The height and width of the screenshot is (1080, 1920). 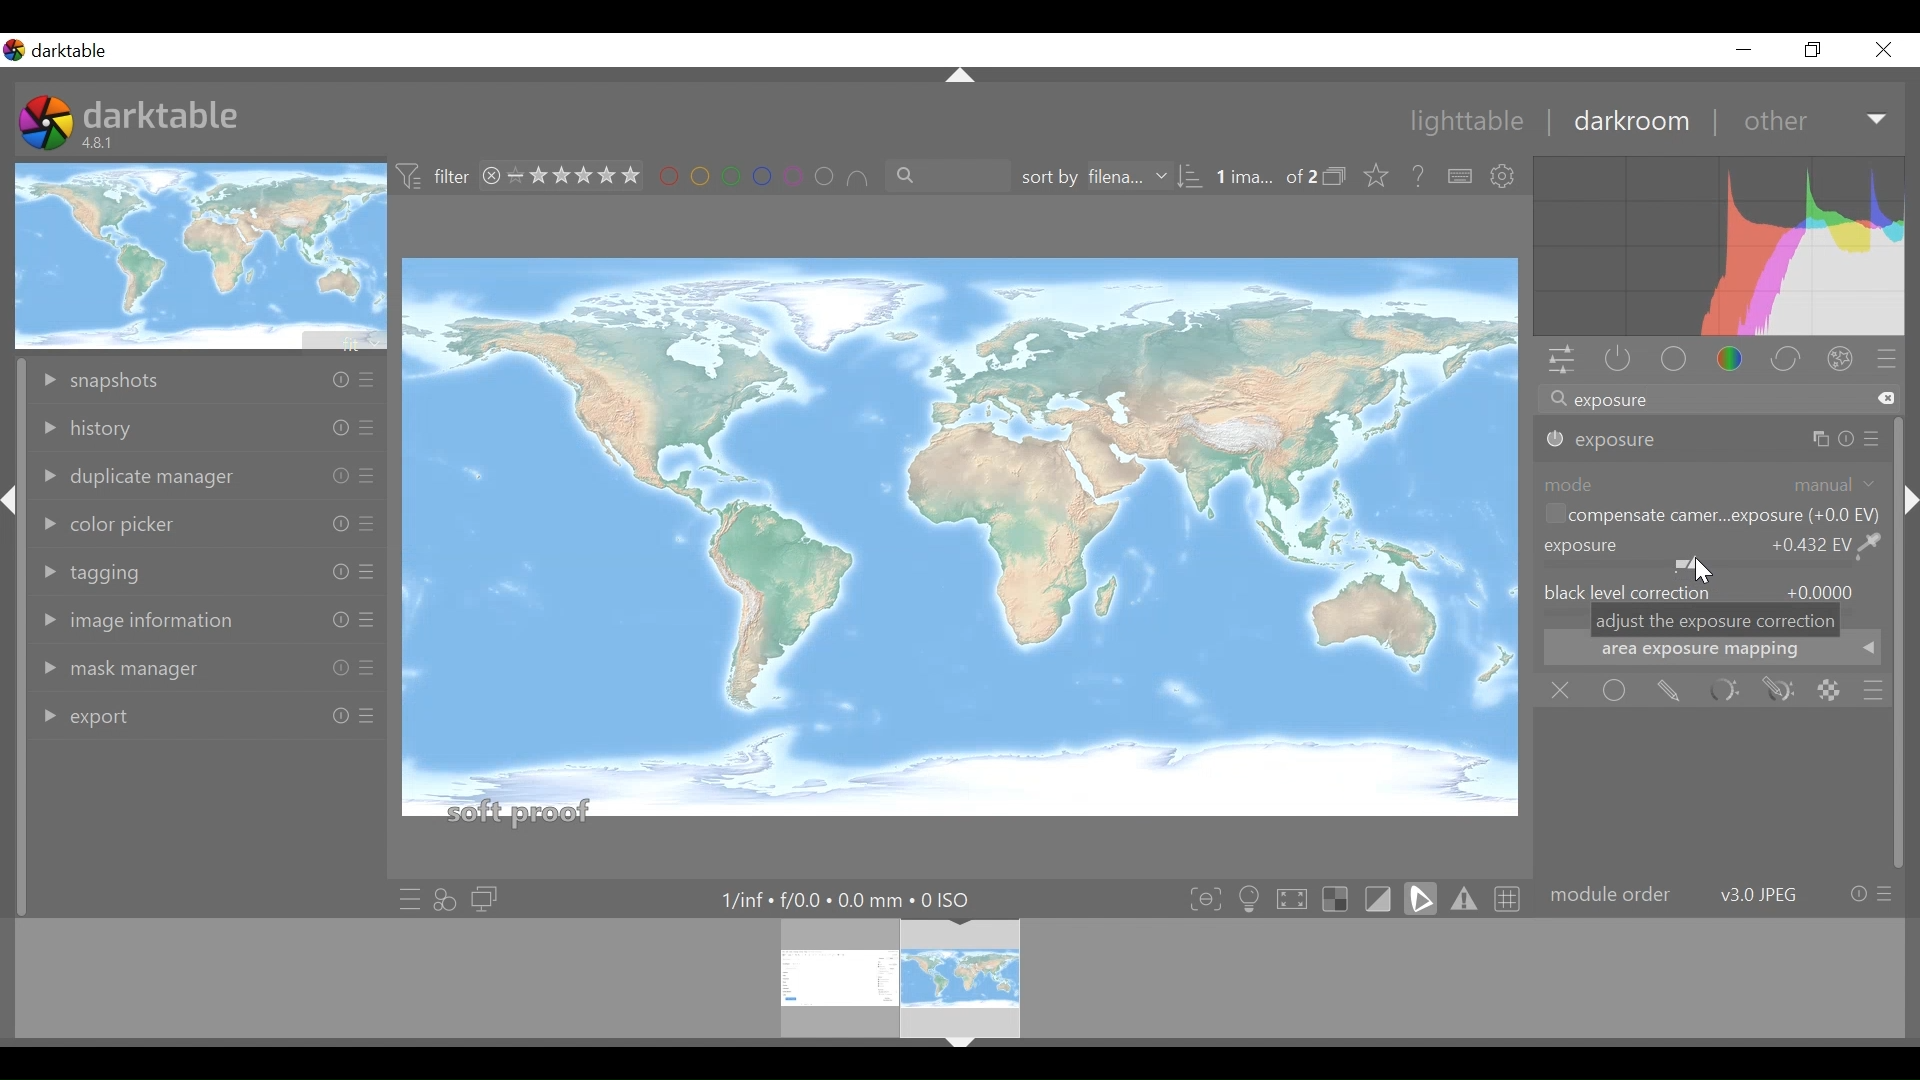 I want to click on effect , so click(x=1845, y=362).